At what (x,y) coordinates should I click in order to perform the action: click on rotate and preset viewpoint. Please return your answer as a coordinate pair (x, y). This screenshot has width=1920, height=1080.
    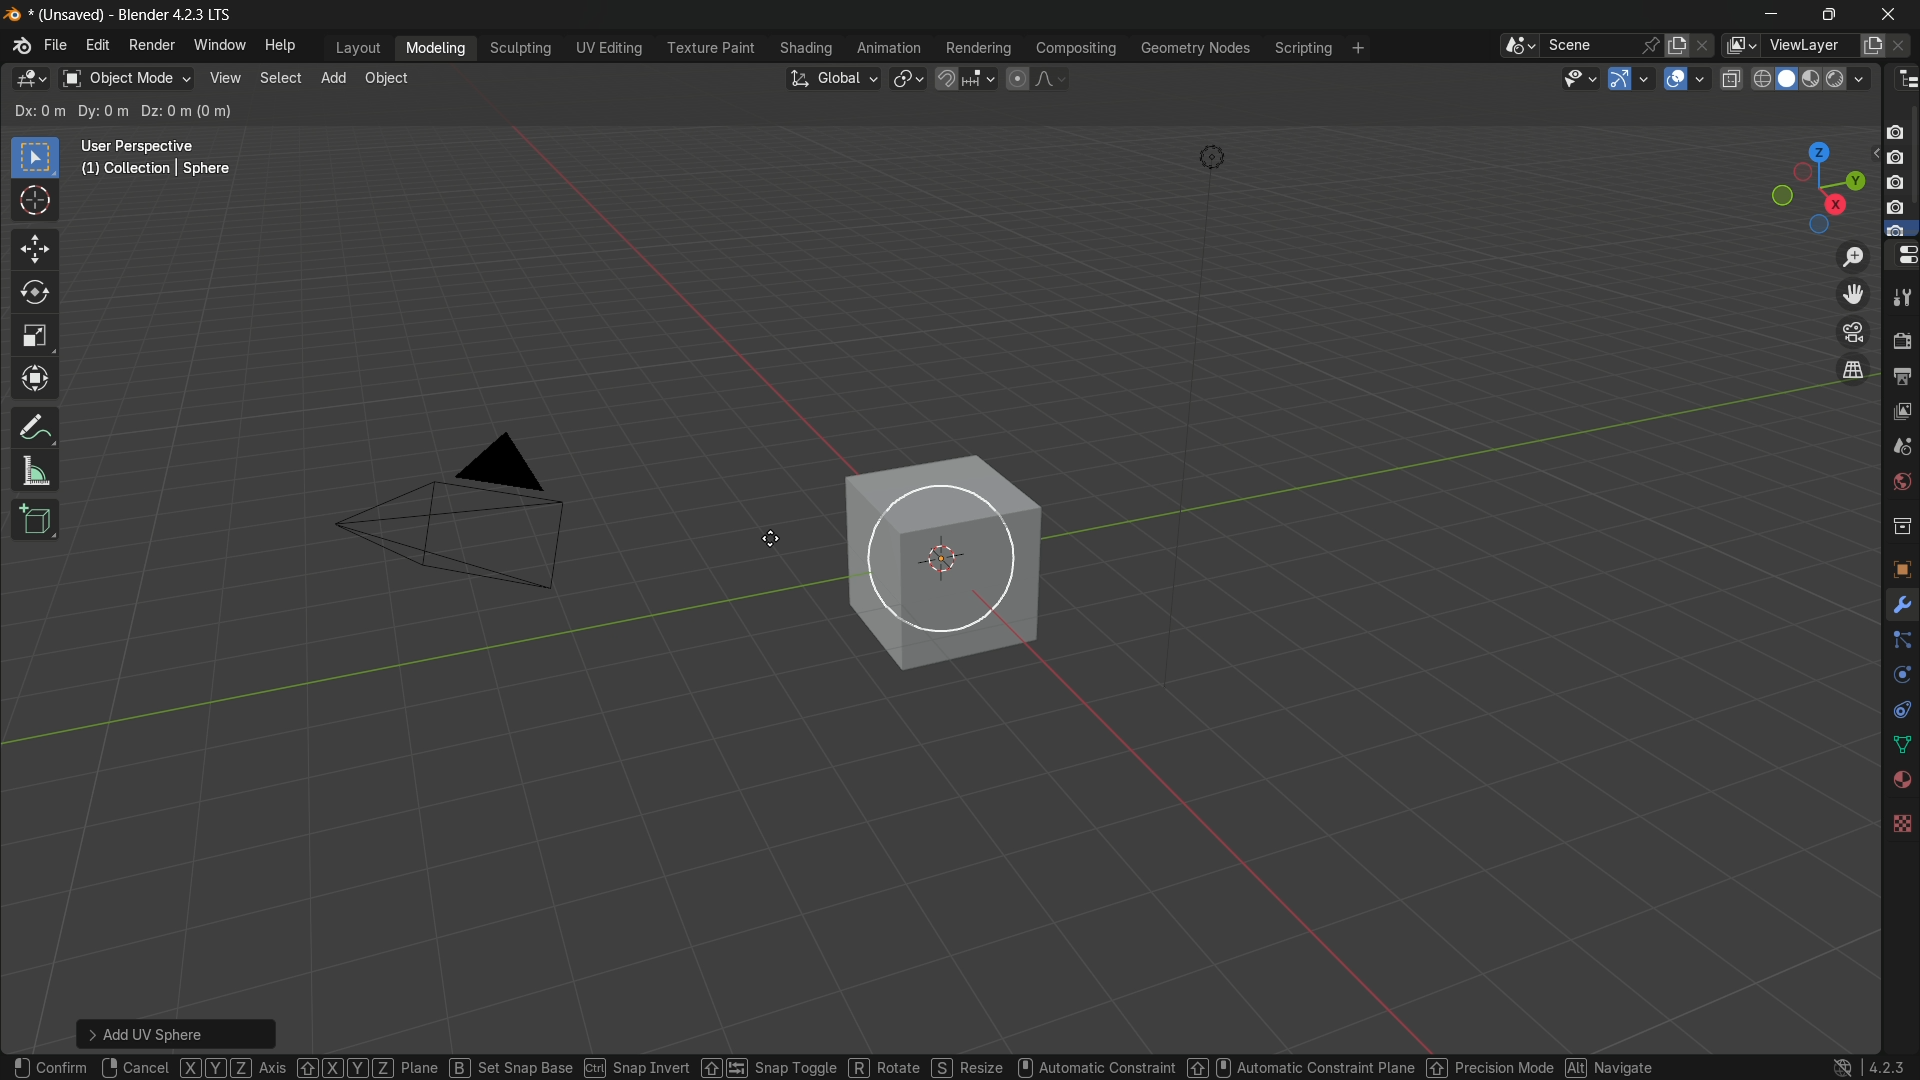
    Looking at the image, I should click on (1813, 184).